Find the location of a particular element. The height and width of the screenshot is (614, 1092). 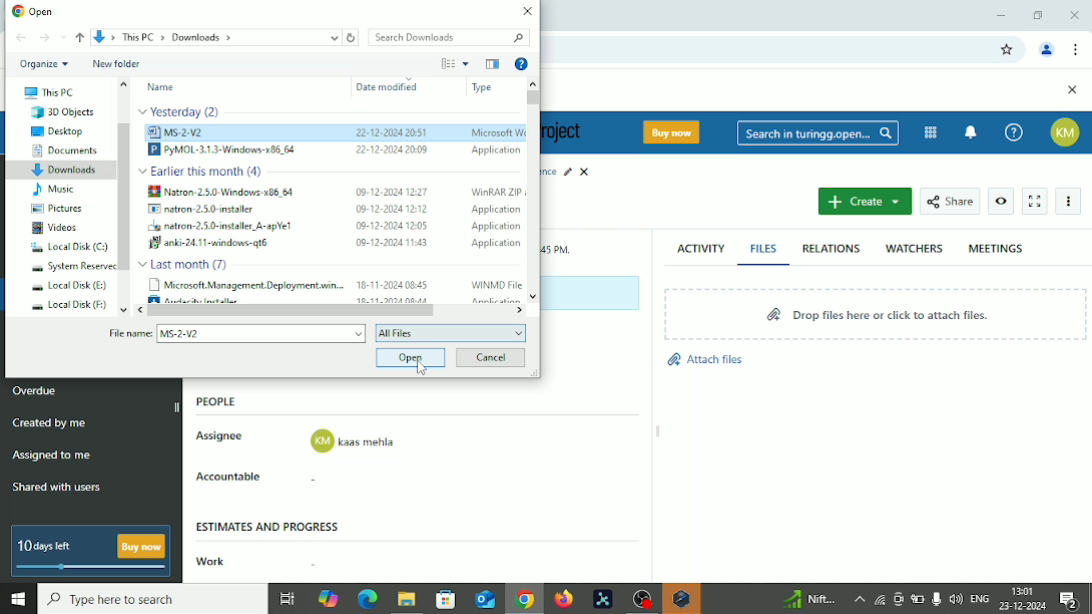

10 days left is located at coordinates (46, 547).